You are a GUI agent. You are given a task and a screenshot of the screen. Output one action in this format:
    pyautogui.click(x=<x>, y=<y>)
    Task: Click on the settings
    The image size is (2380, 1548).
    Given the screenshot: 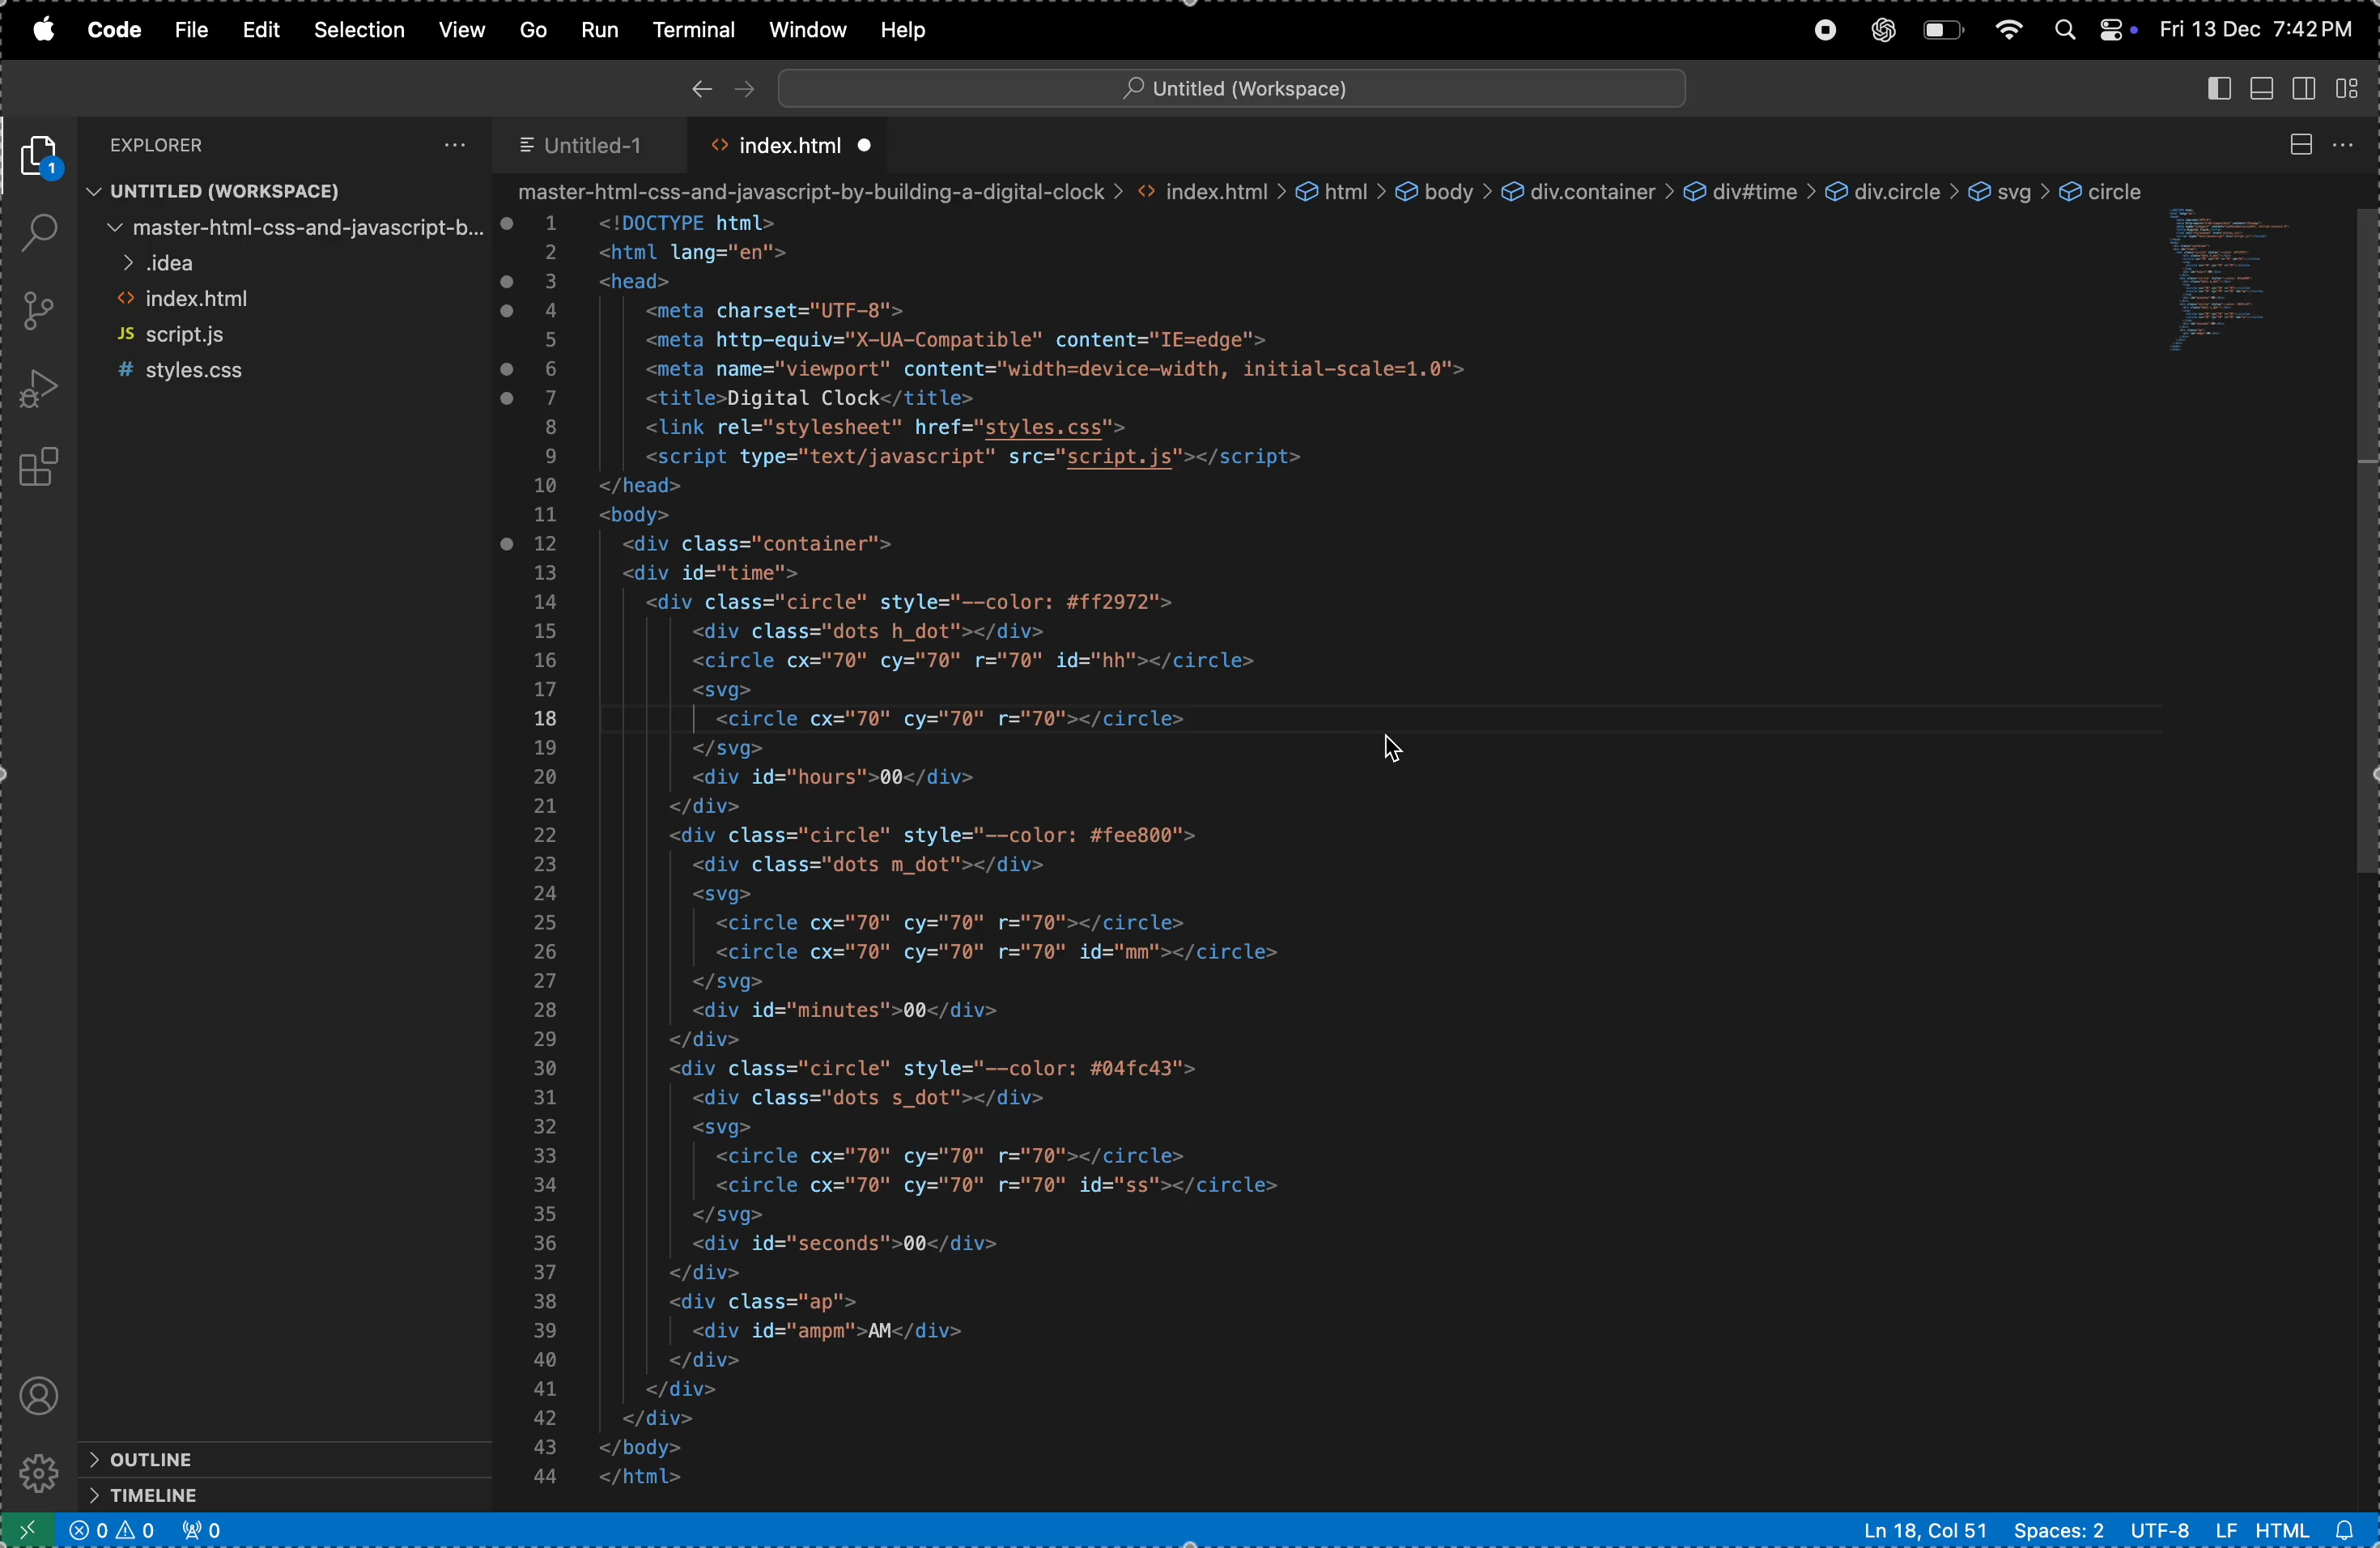 What is the action you would take?
    pyautogui.click(x=36, y=1473)
    